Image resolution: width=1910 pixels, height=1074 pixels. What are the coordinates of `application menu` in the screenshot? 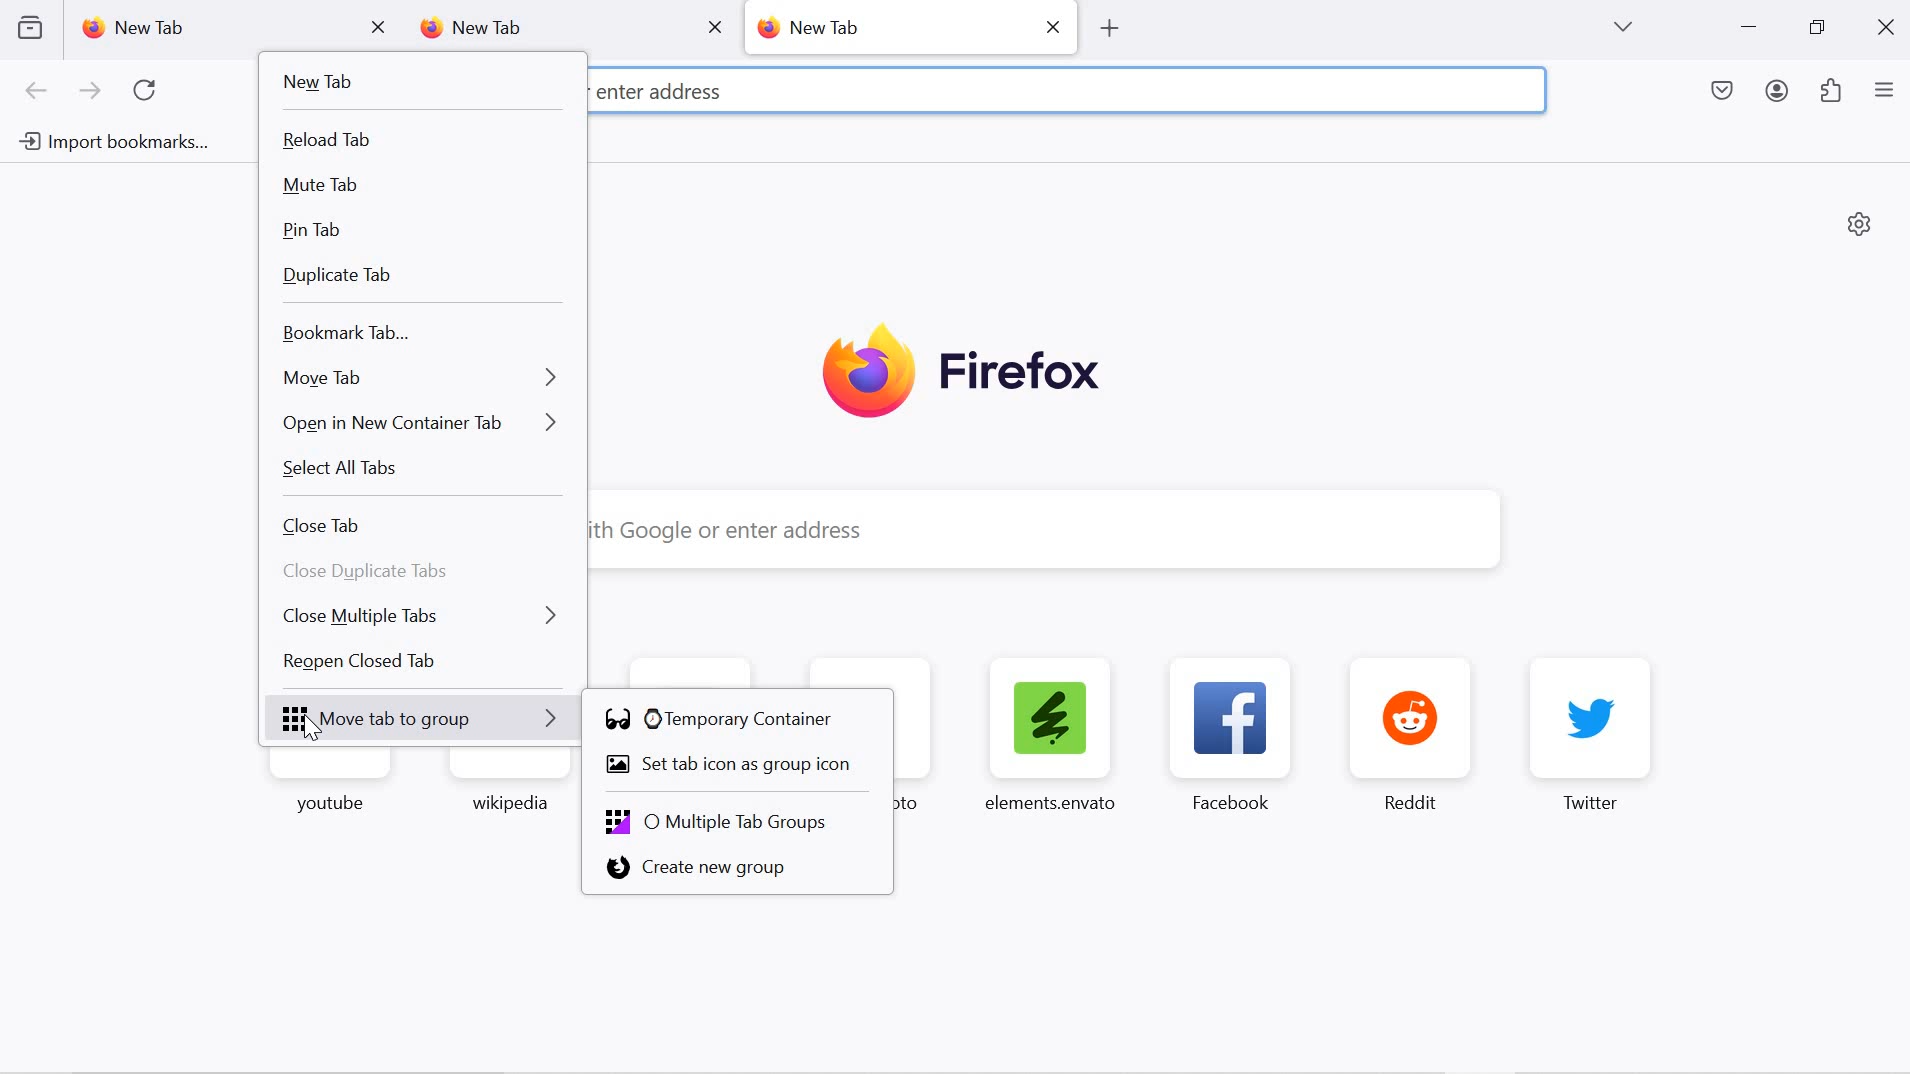 It's located at (1884, 92).